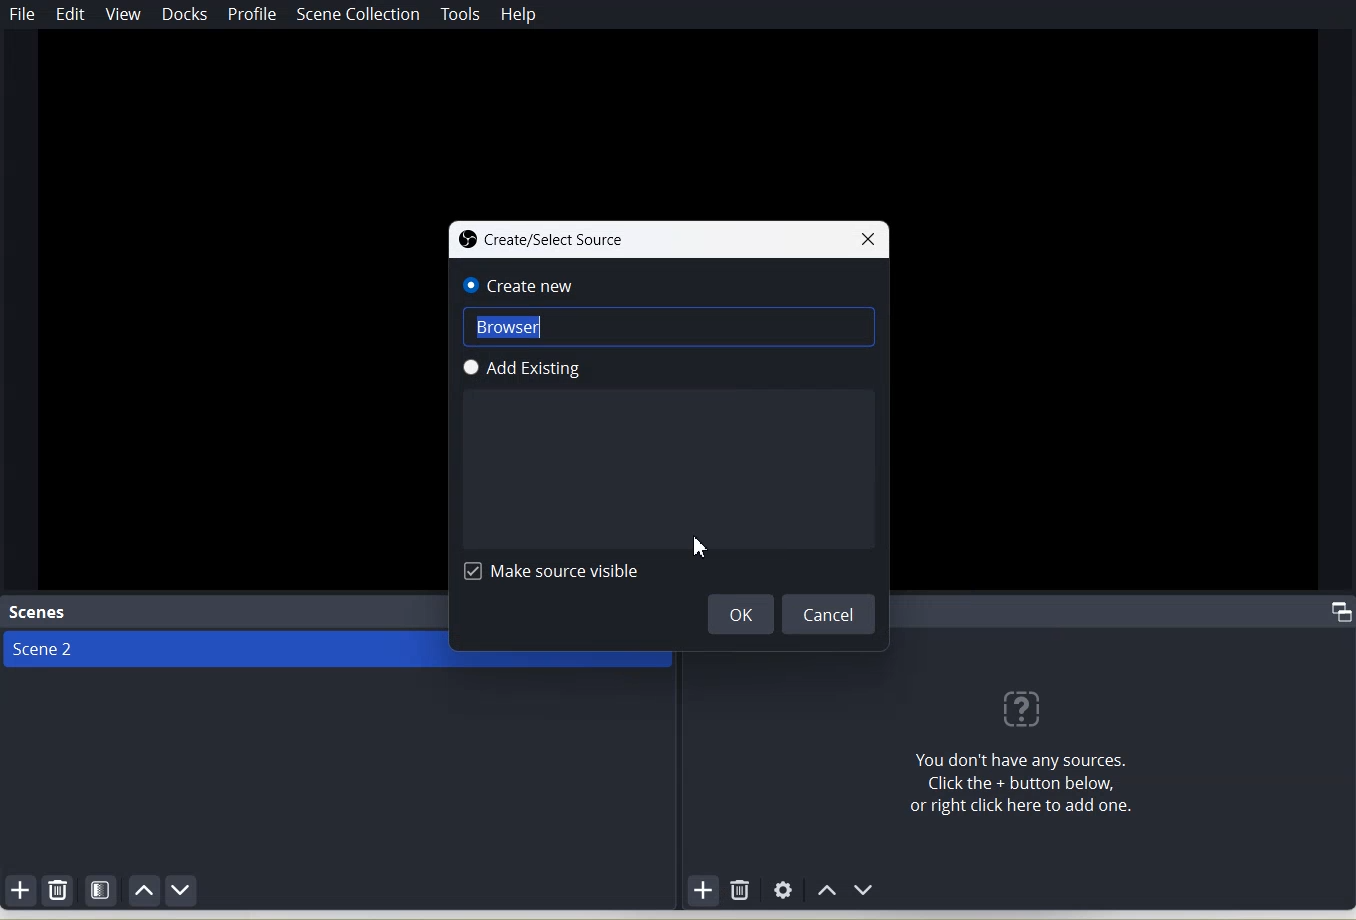 The image size is (1356, 920). Describe the element at coordinates (825, 890) in the screenshot. I see `Move Source up` at that location.